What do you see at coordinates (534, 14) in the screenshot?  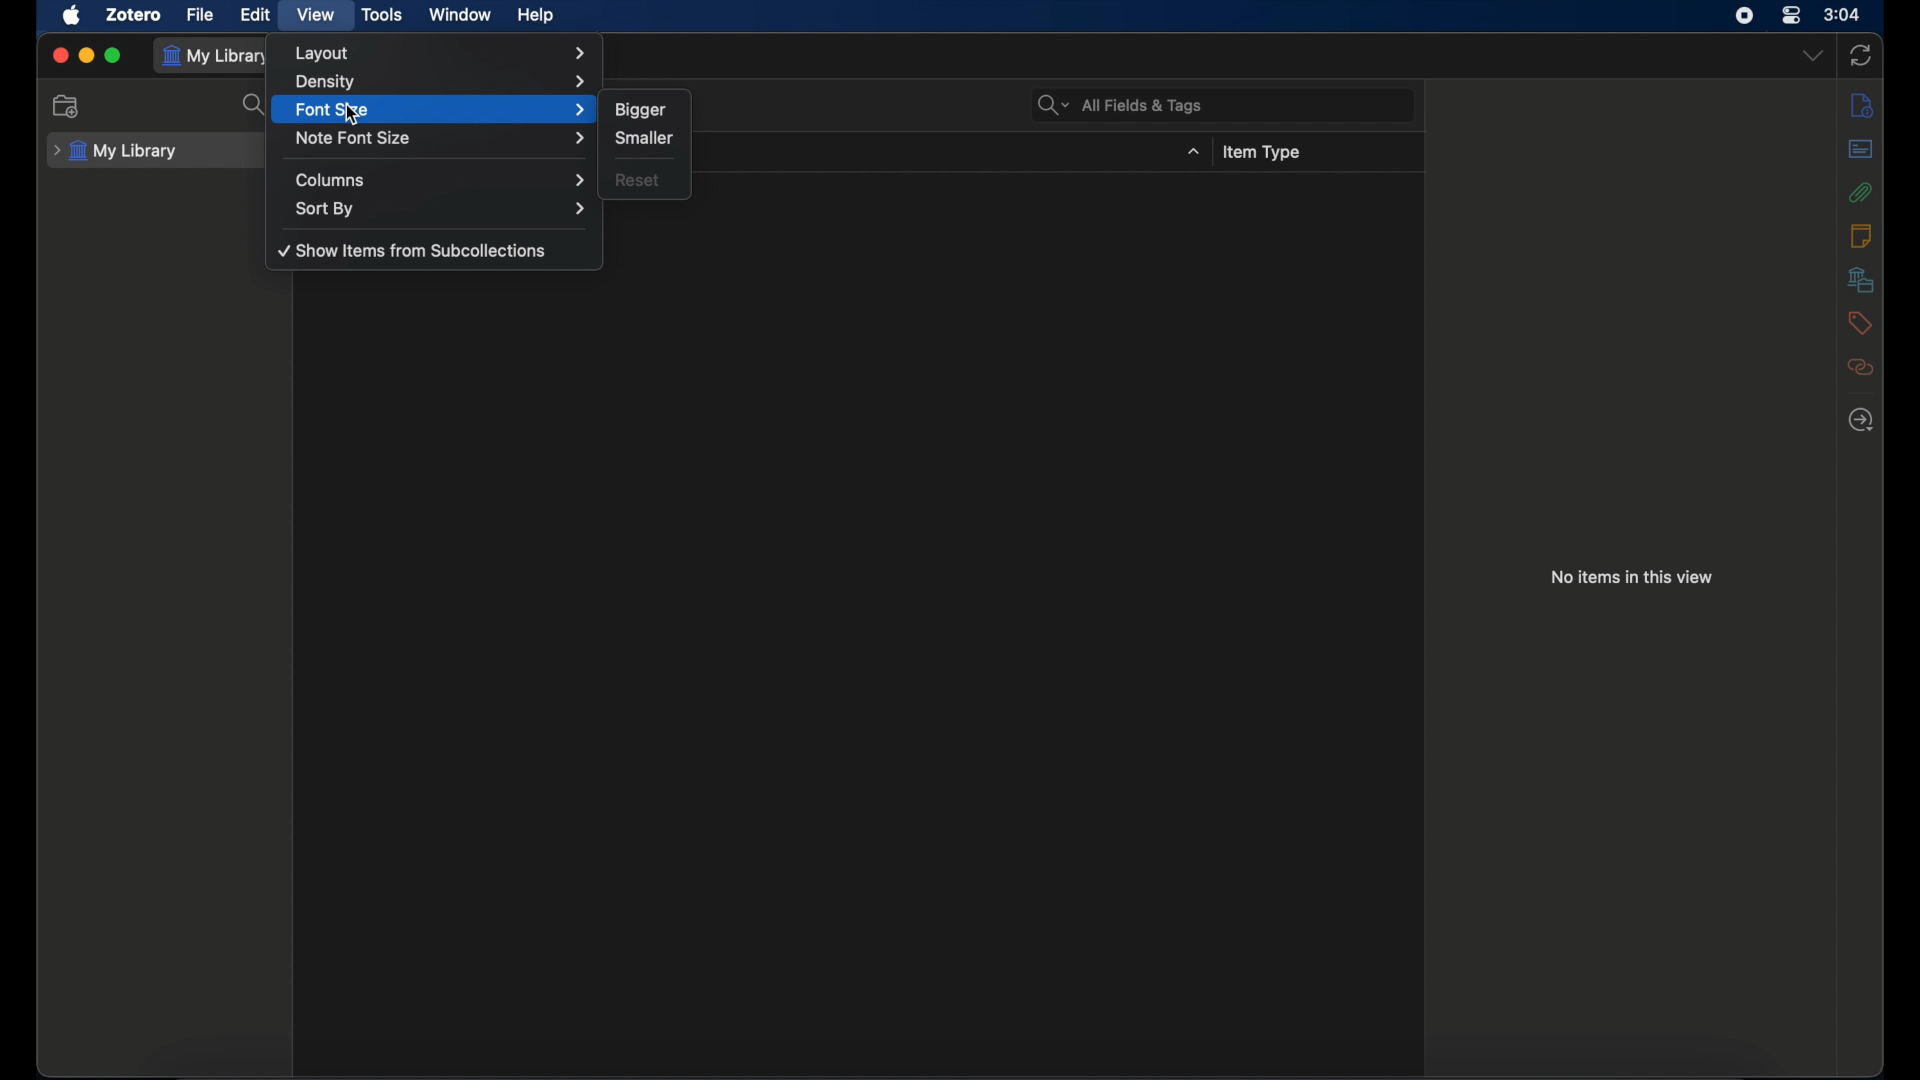 I see `help` at bounding box center [534, 14].